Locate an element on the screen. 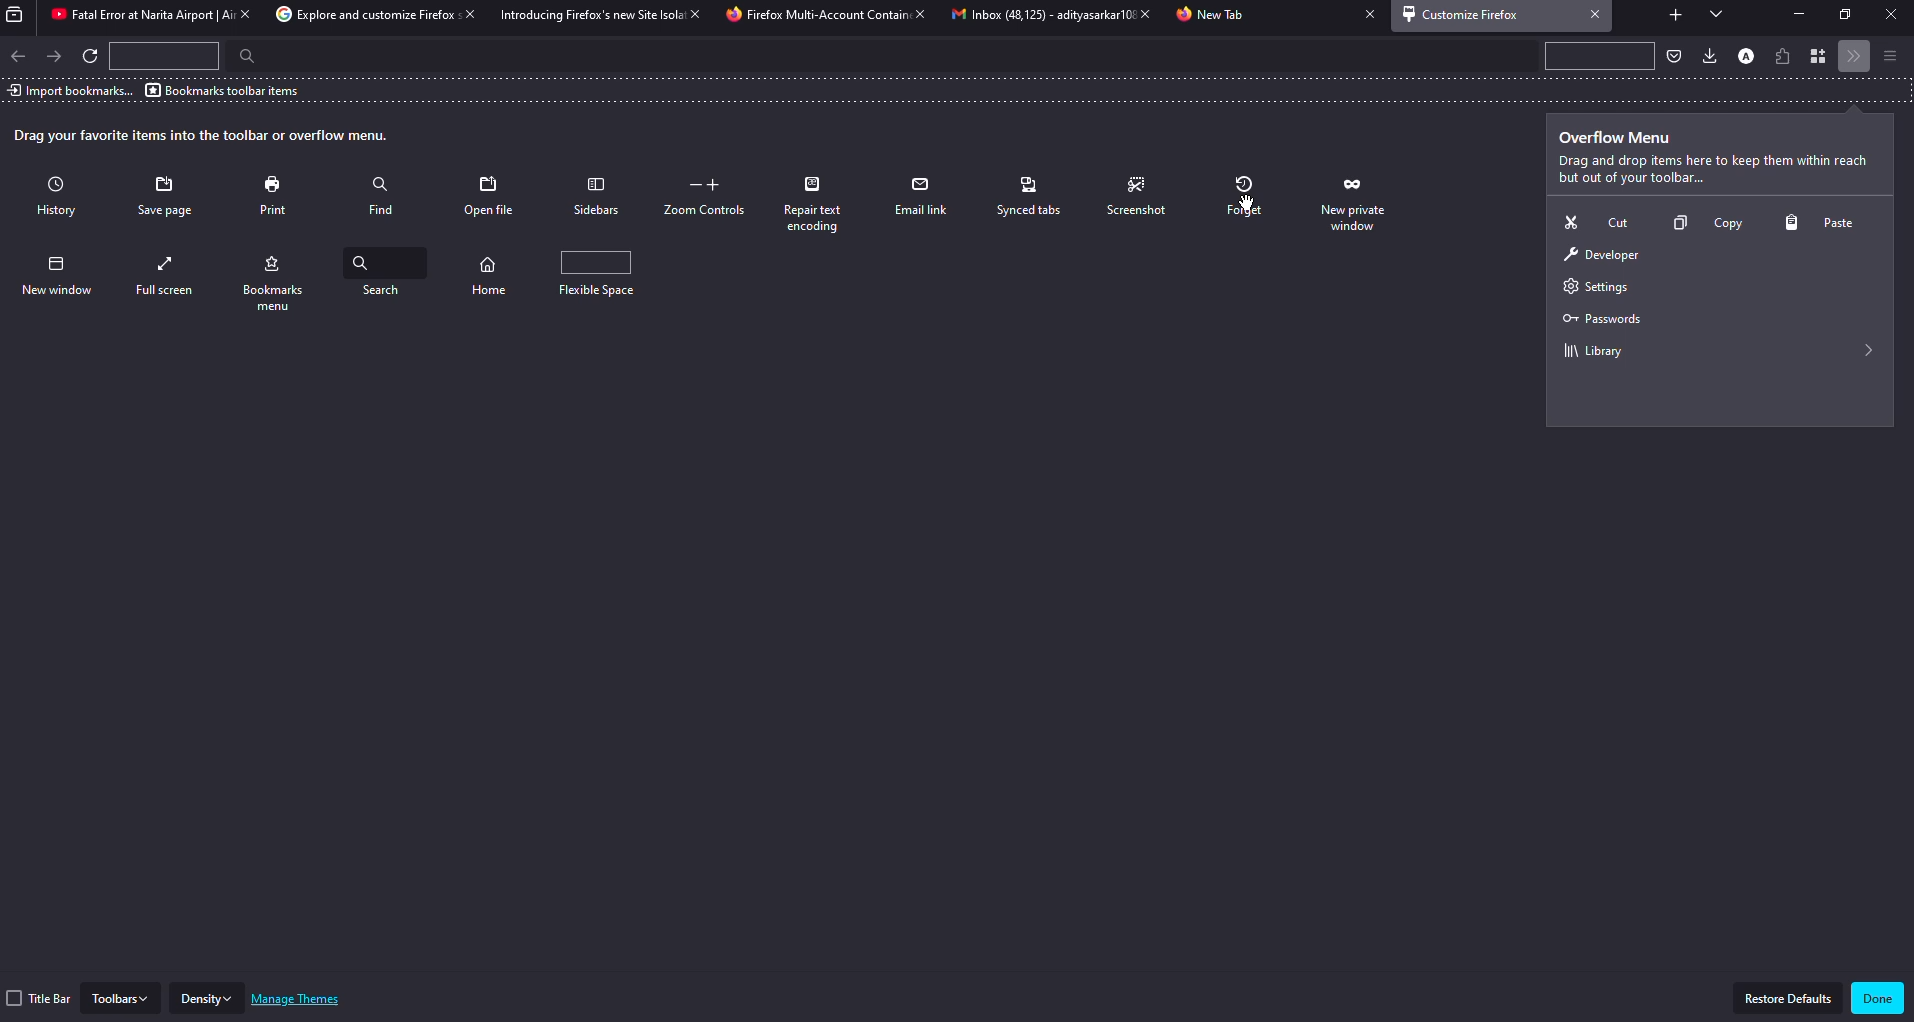 The height and width of the screenshot is (1022, 1914). bookmarks toolbar items is located at coordinates (225, 90).